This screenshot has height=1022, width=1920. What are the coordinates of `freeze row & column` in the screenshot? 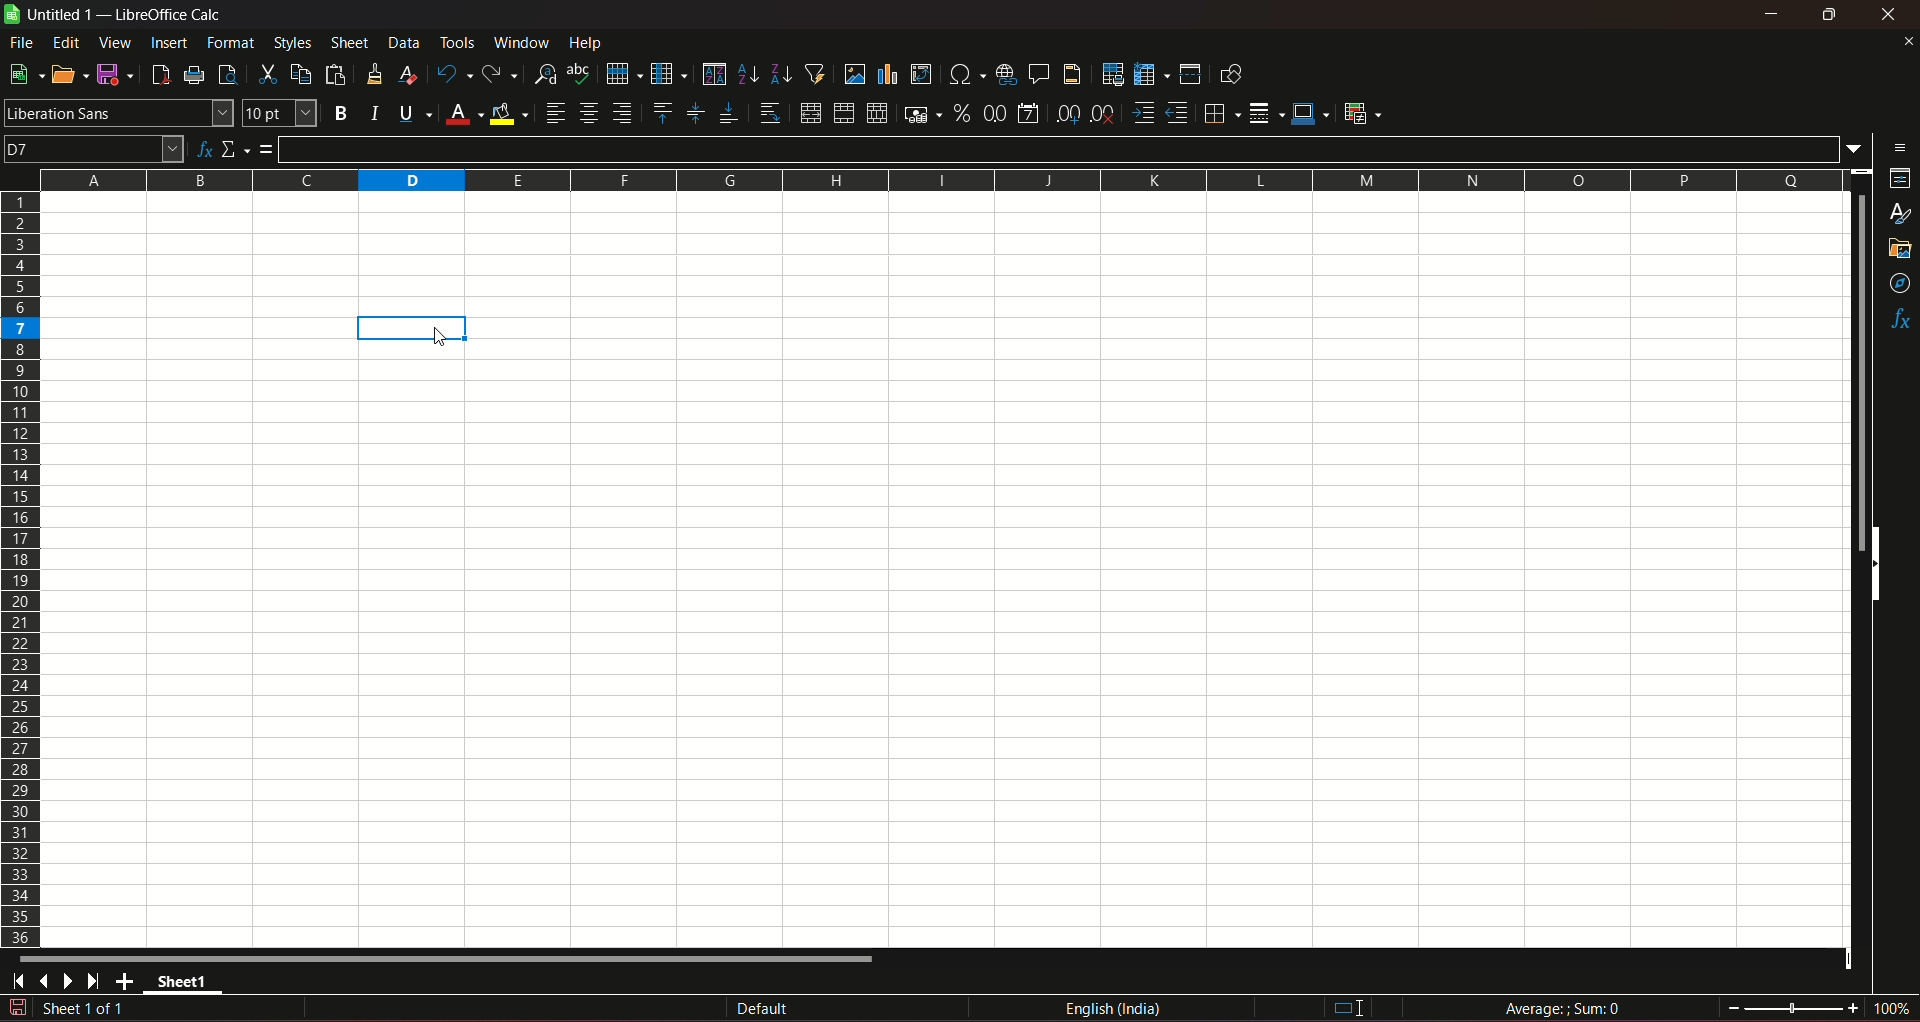 It's located at (1151, 75).